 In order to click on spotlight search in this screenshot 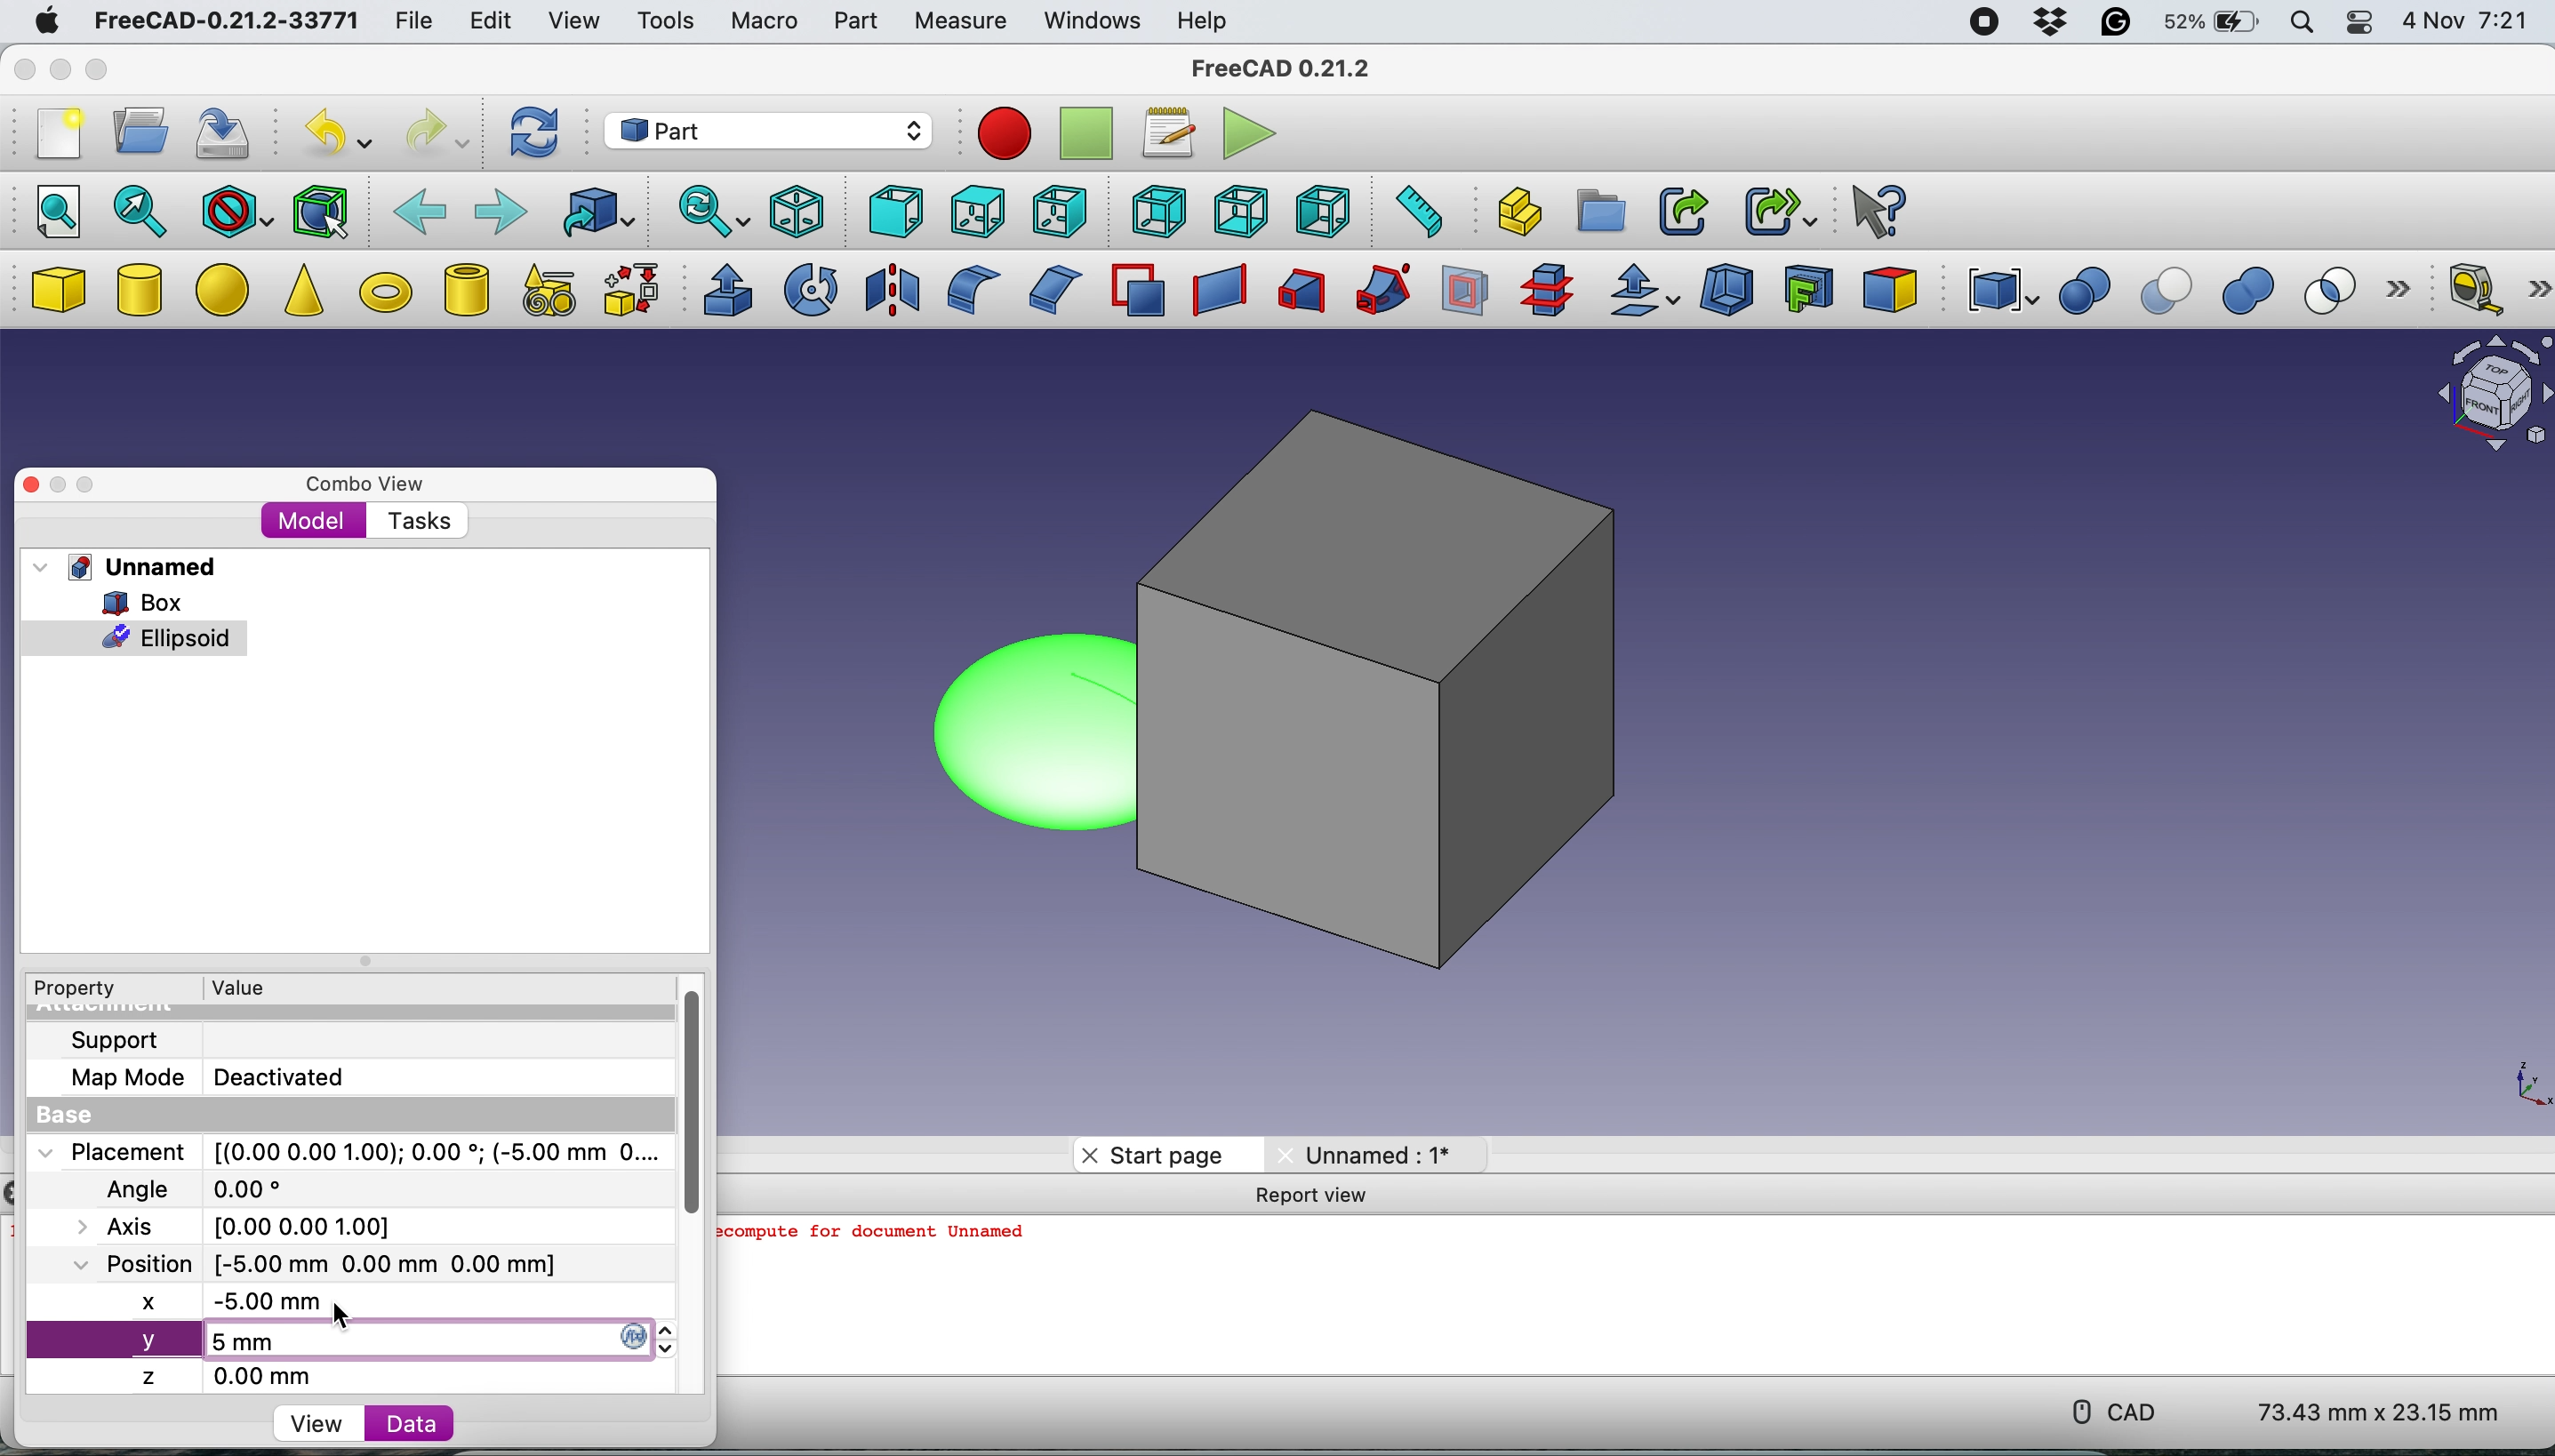, I will do `click(2300, 25)`.